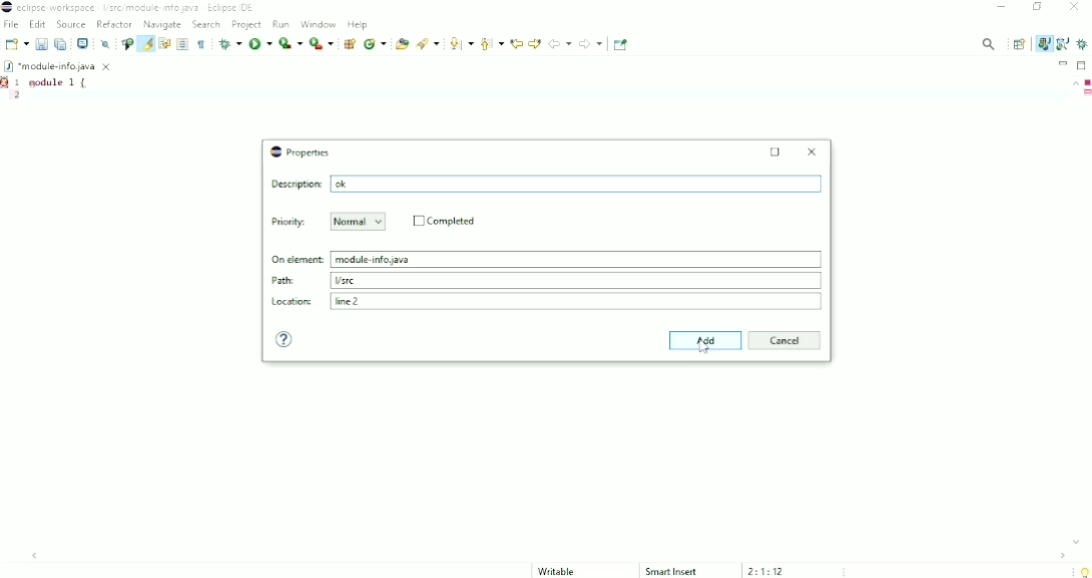 This screenshot has height=578, width=1092. I want to click on Previous annotation, so click(491, 44).